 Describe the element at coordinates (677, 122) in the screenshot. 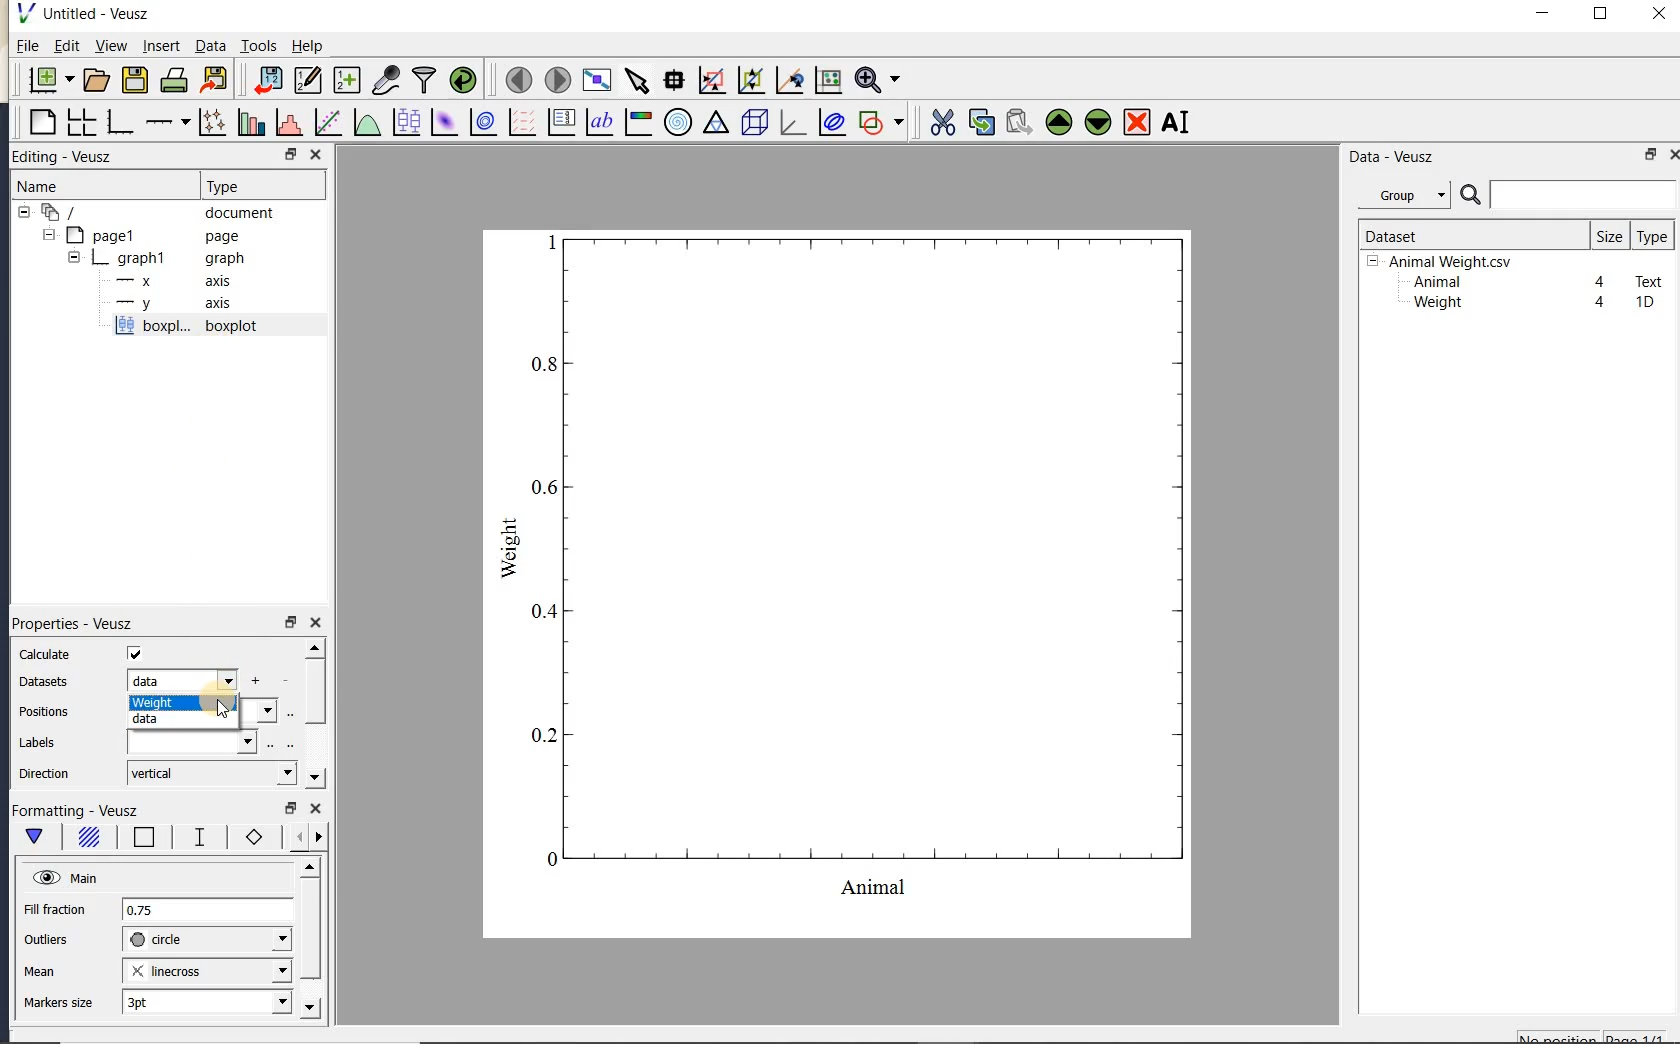

I see `polar graph` at that location.